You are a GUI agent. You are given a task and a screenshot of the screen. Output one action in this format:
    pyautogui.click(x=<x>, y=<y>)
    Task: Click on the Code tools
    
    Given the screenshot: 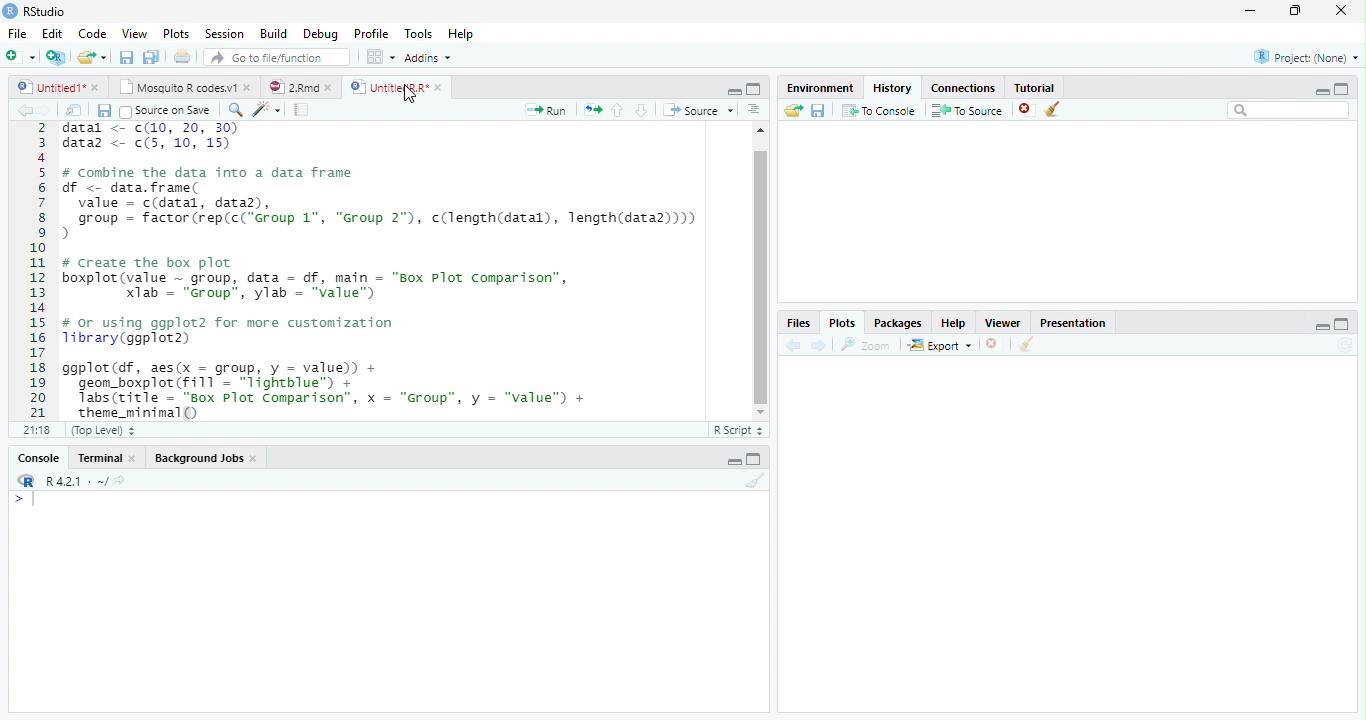 What is the action you would take?
    pyautogui.click(x=267, y=110)
    